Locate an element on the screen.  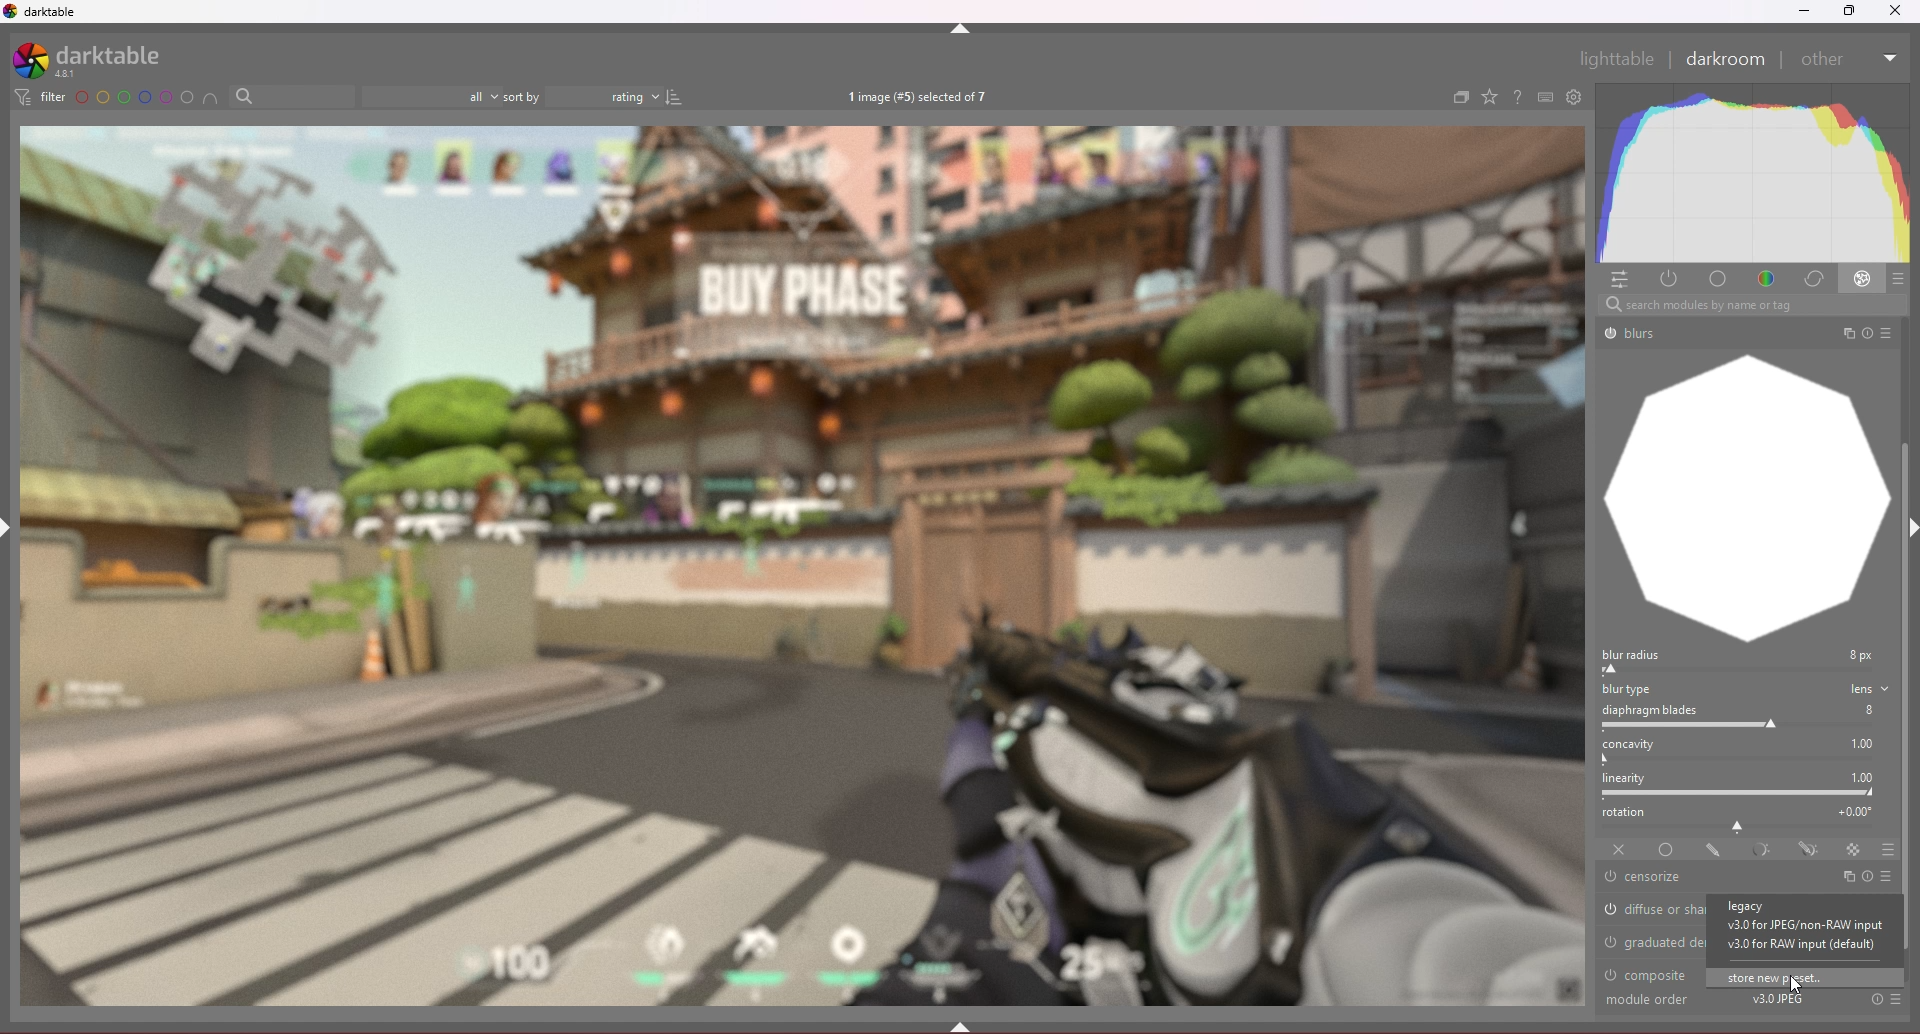
heat graph is located at coordinates (1752, 173).